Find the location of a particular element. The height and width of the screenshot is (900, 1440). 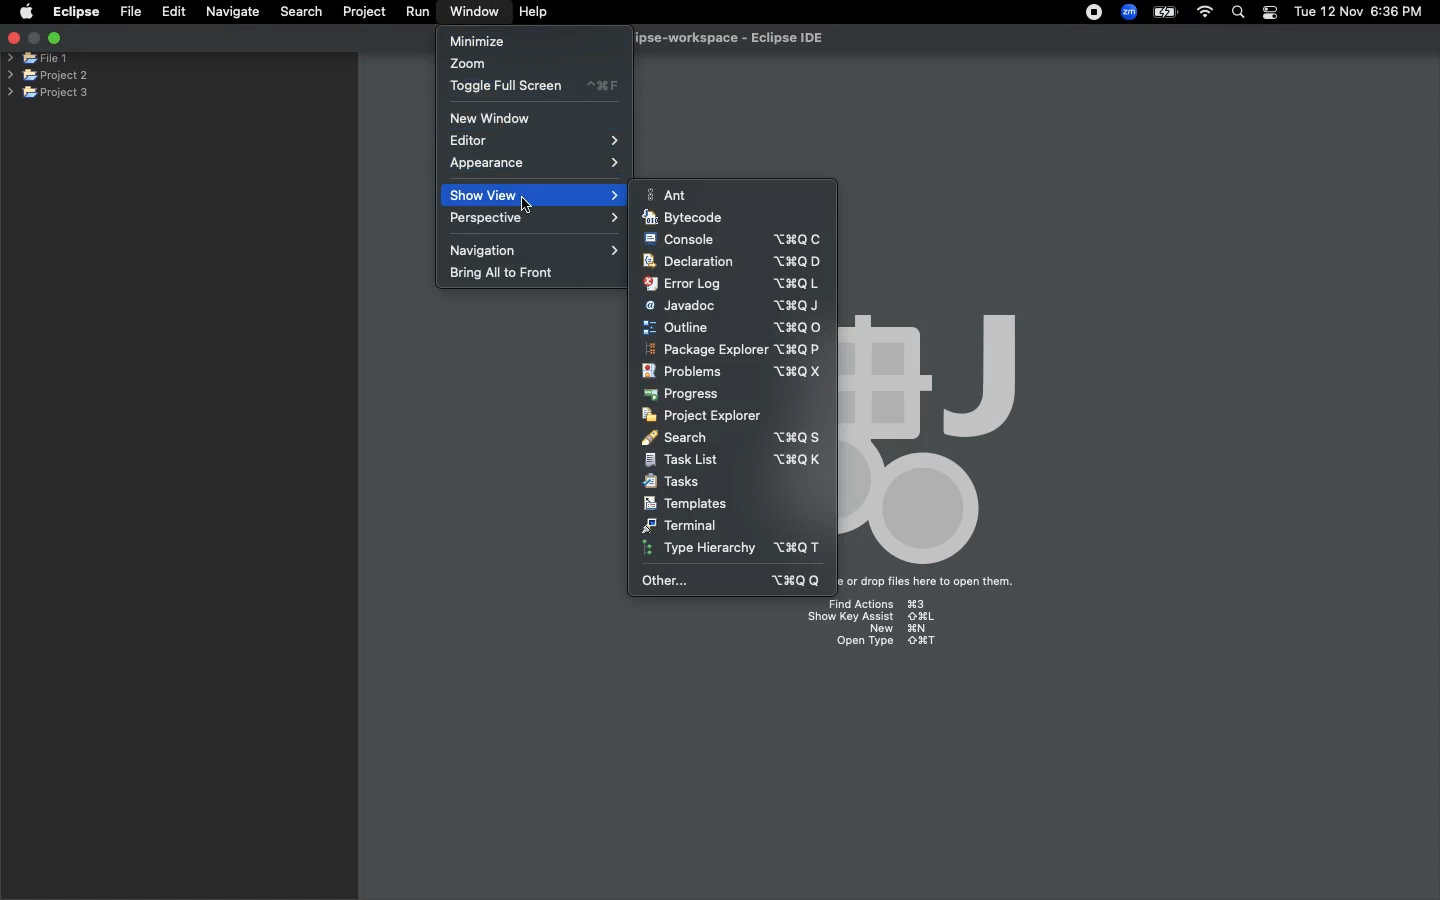

Search is located at coordinates (1239, 14).